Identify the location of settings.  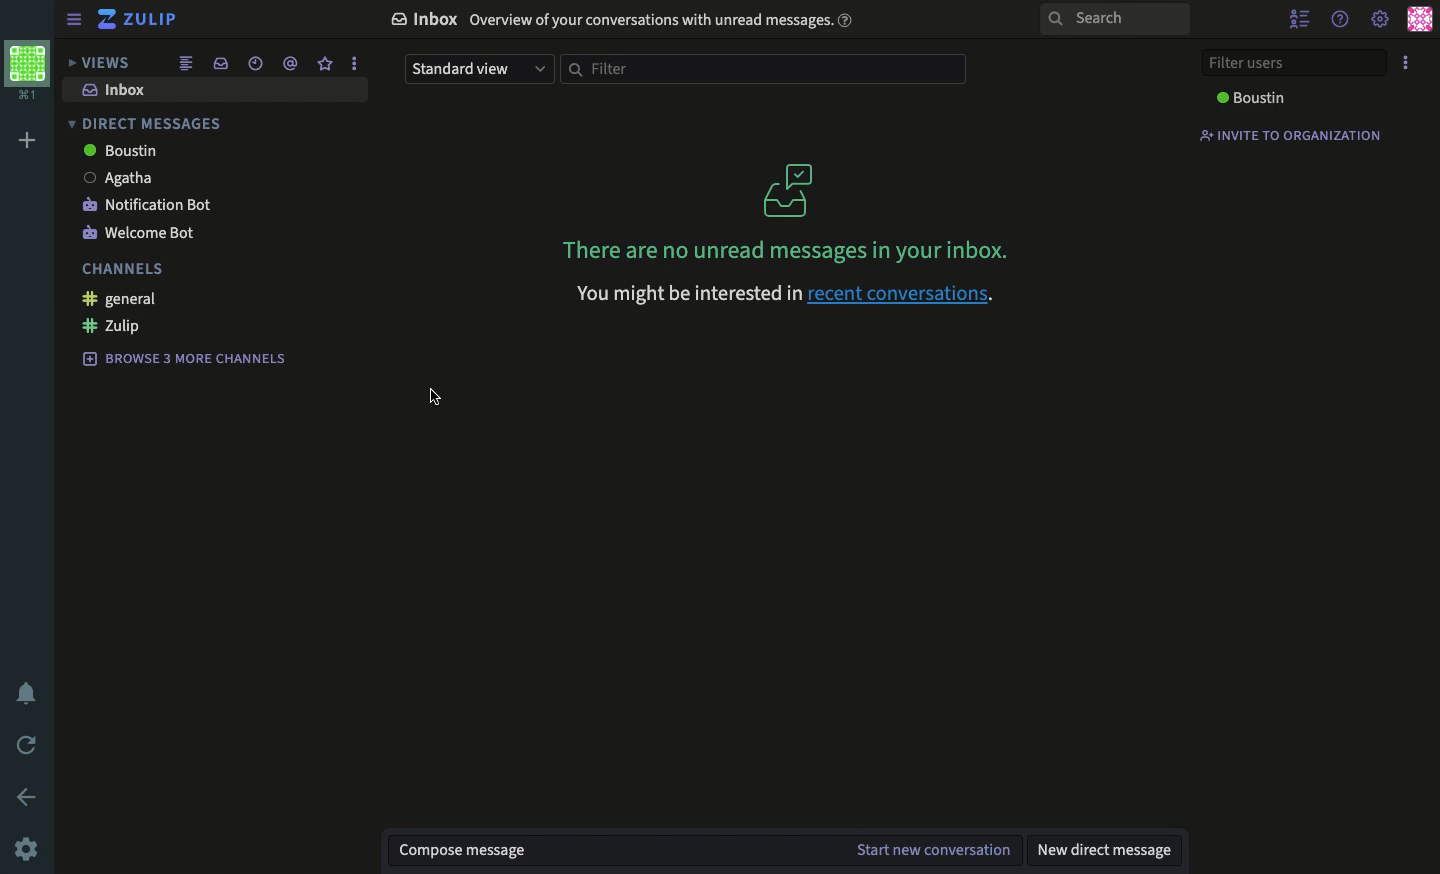
(1379, 20).